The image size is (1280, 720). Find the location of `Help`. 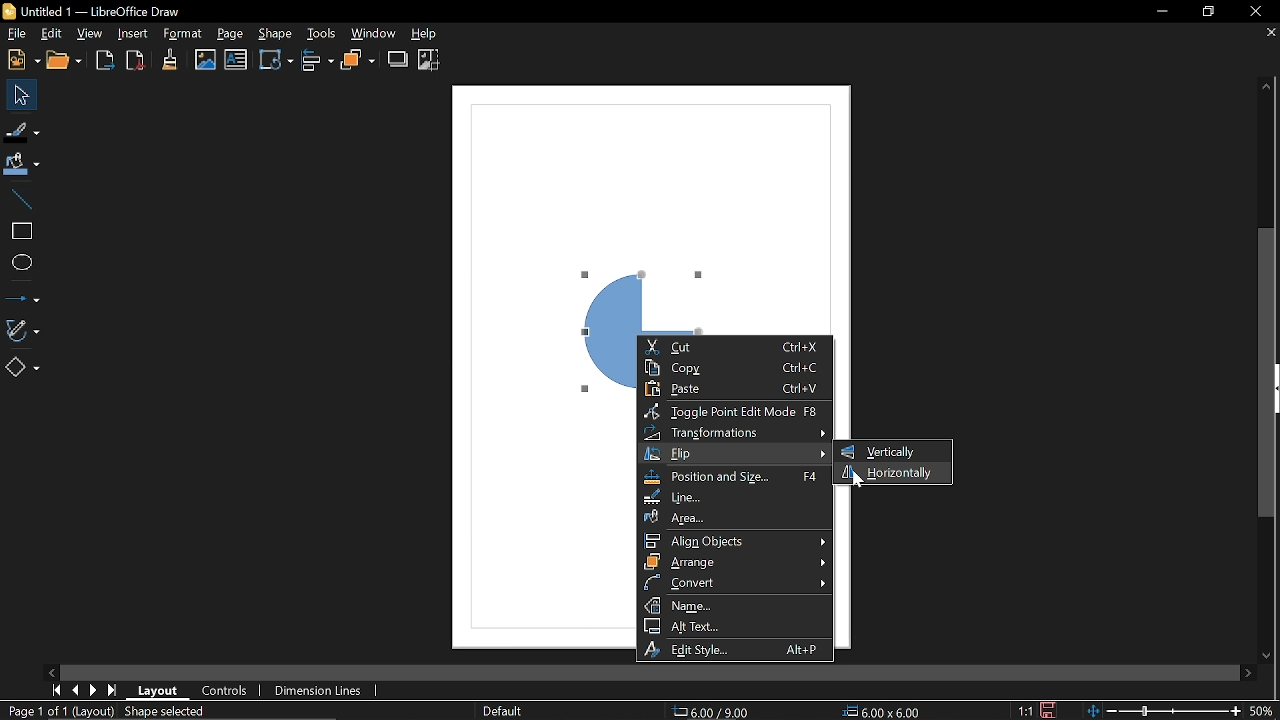

Help is located at coordinates (427, 35).